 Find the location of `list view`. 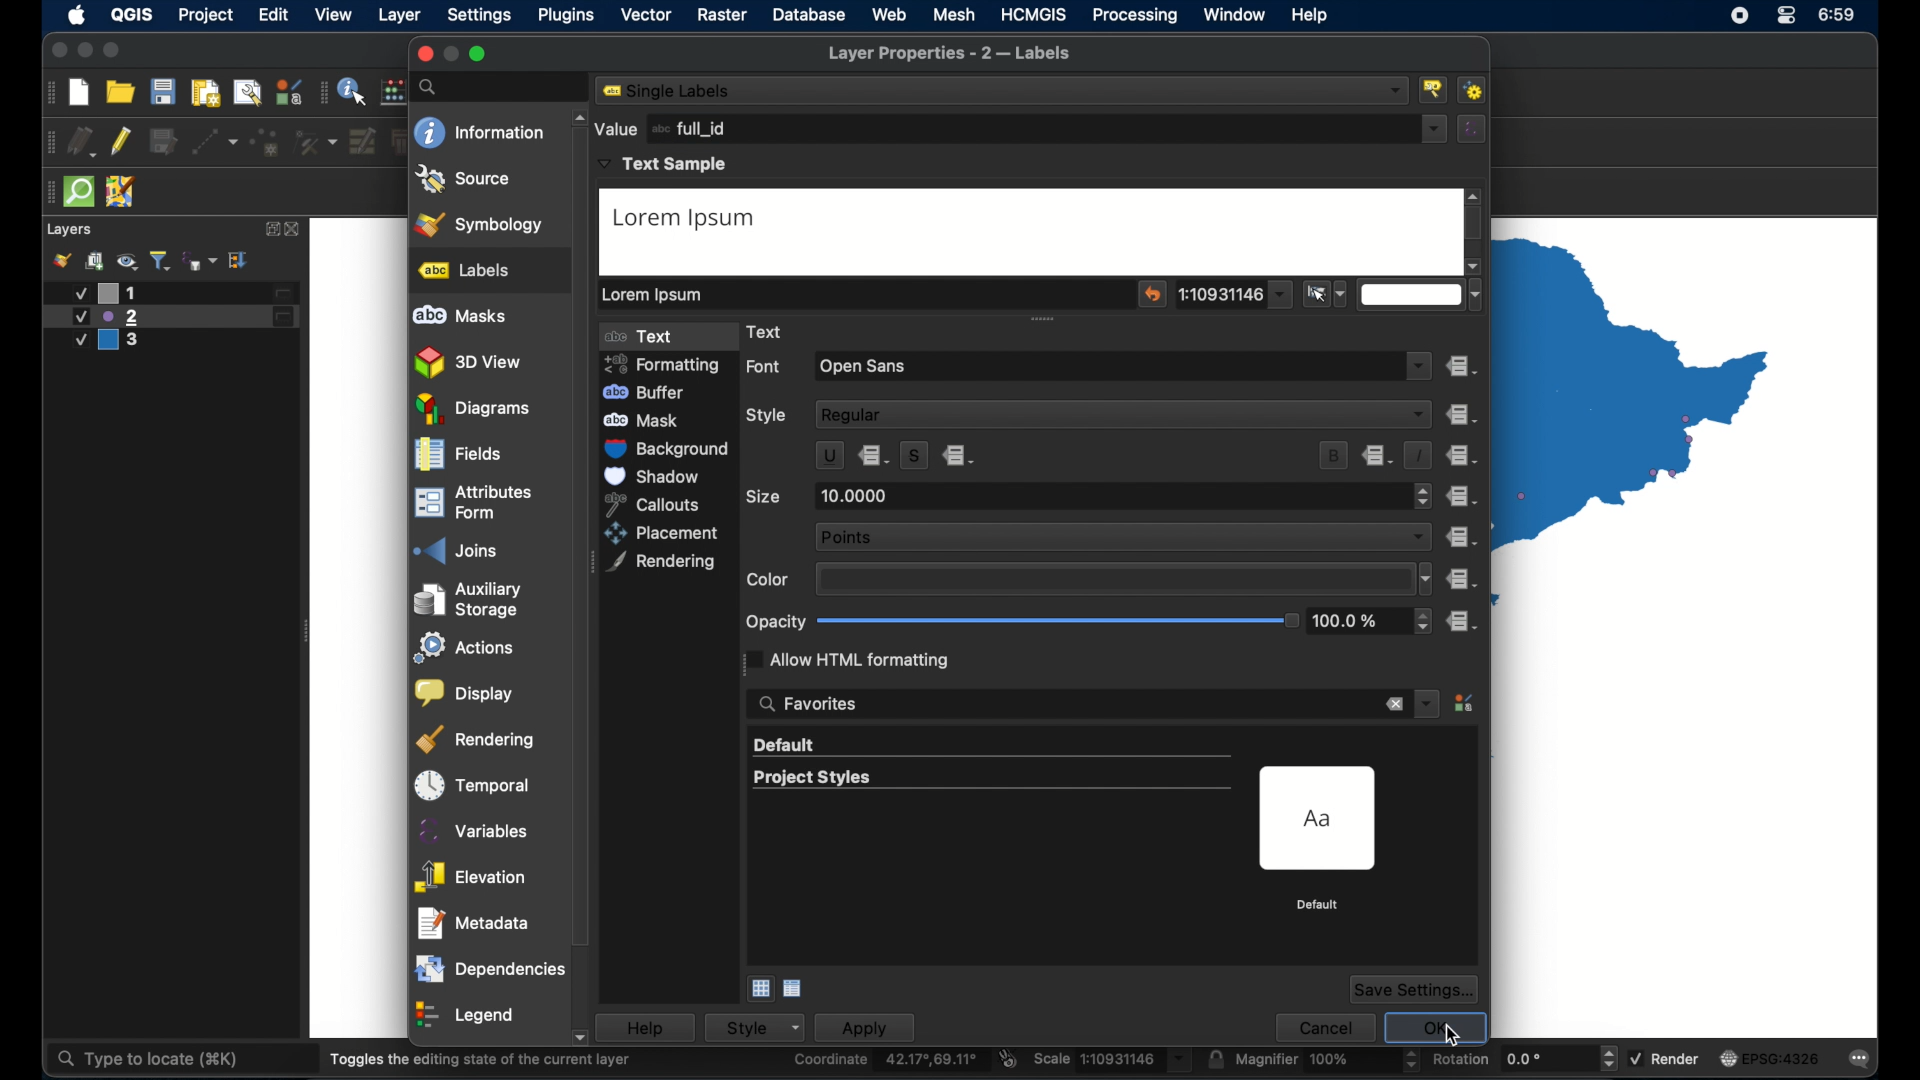

list view is located at coordinates (794, 989).